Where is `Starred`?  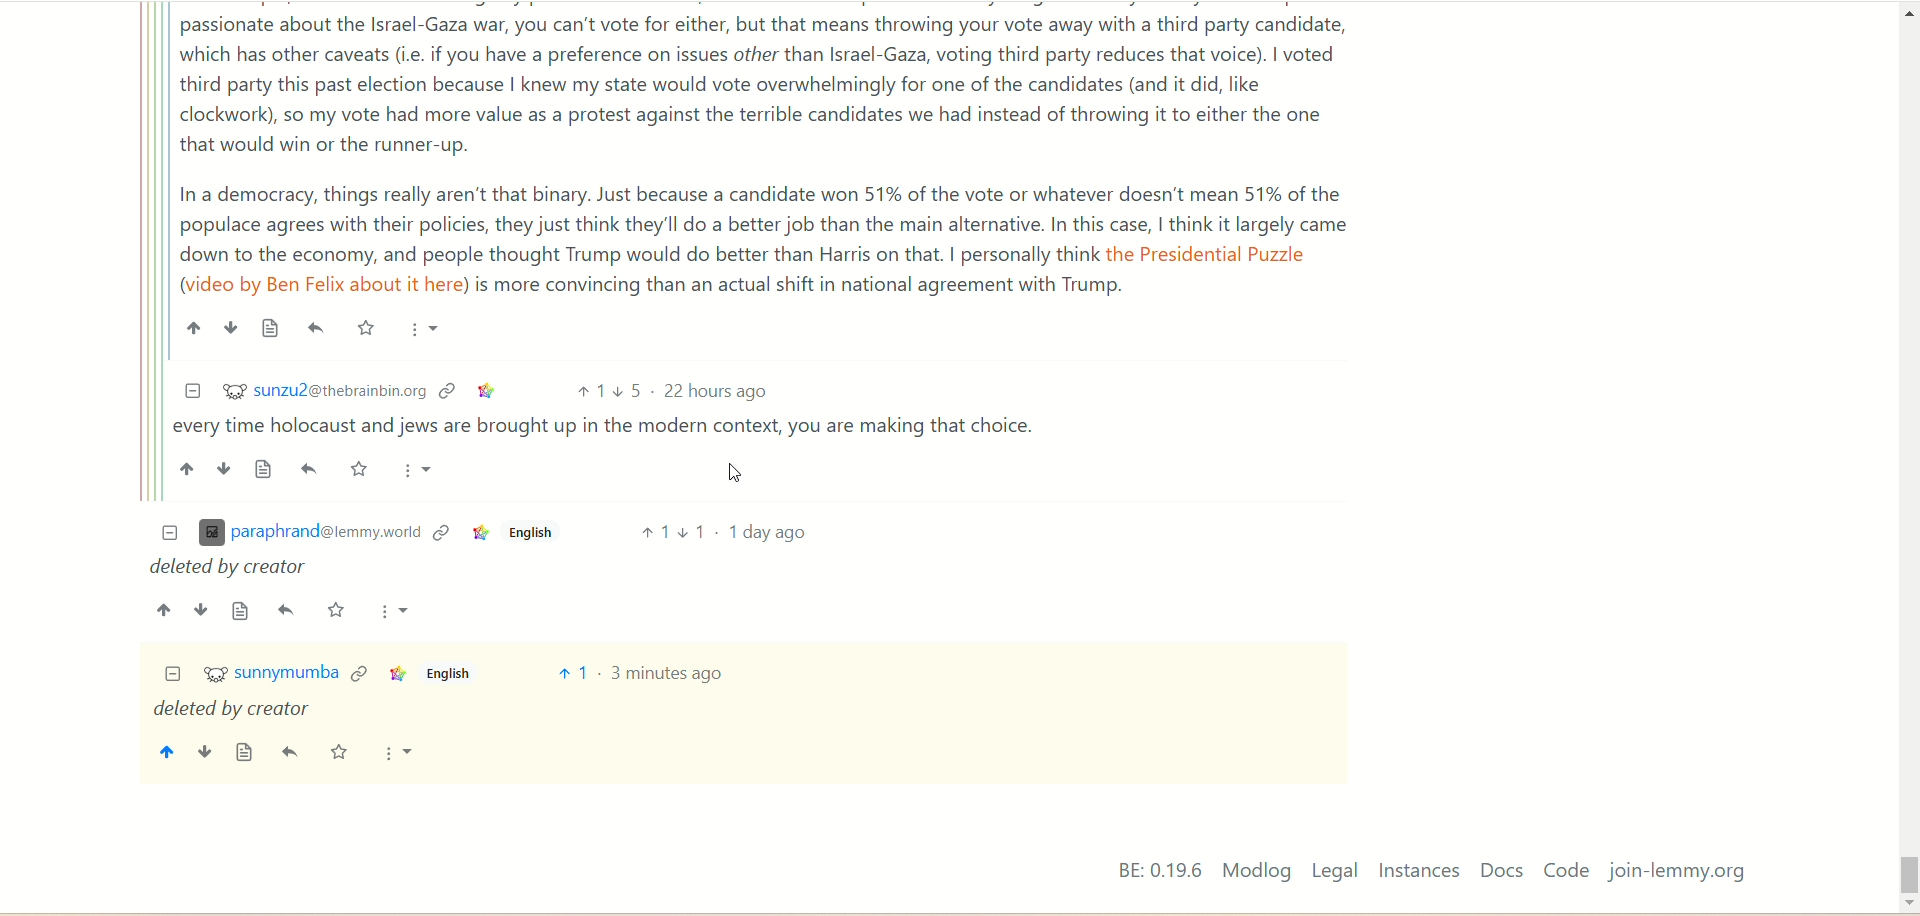
Starred is located at coordinates (337, 609).